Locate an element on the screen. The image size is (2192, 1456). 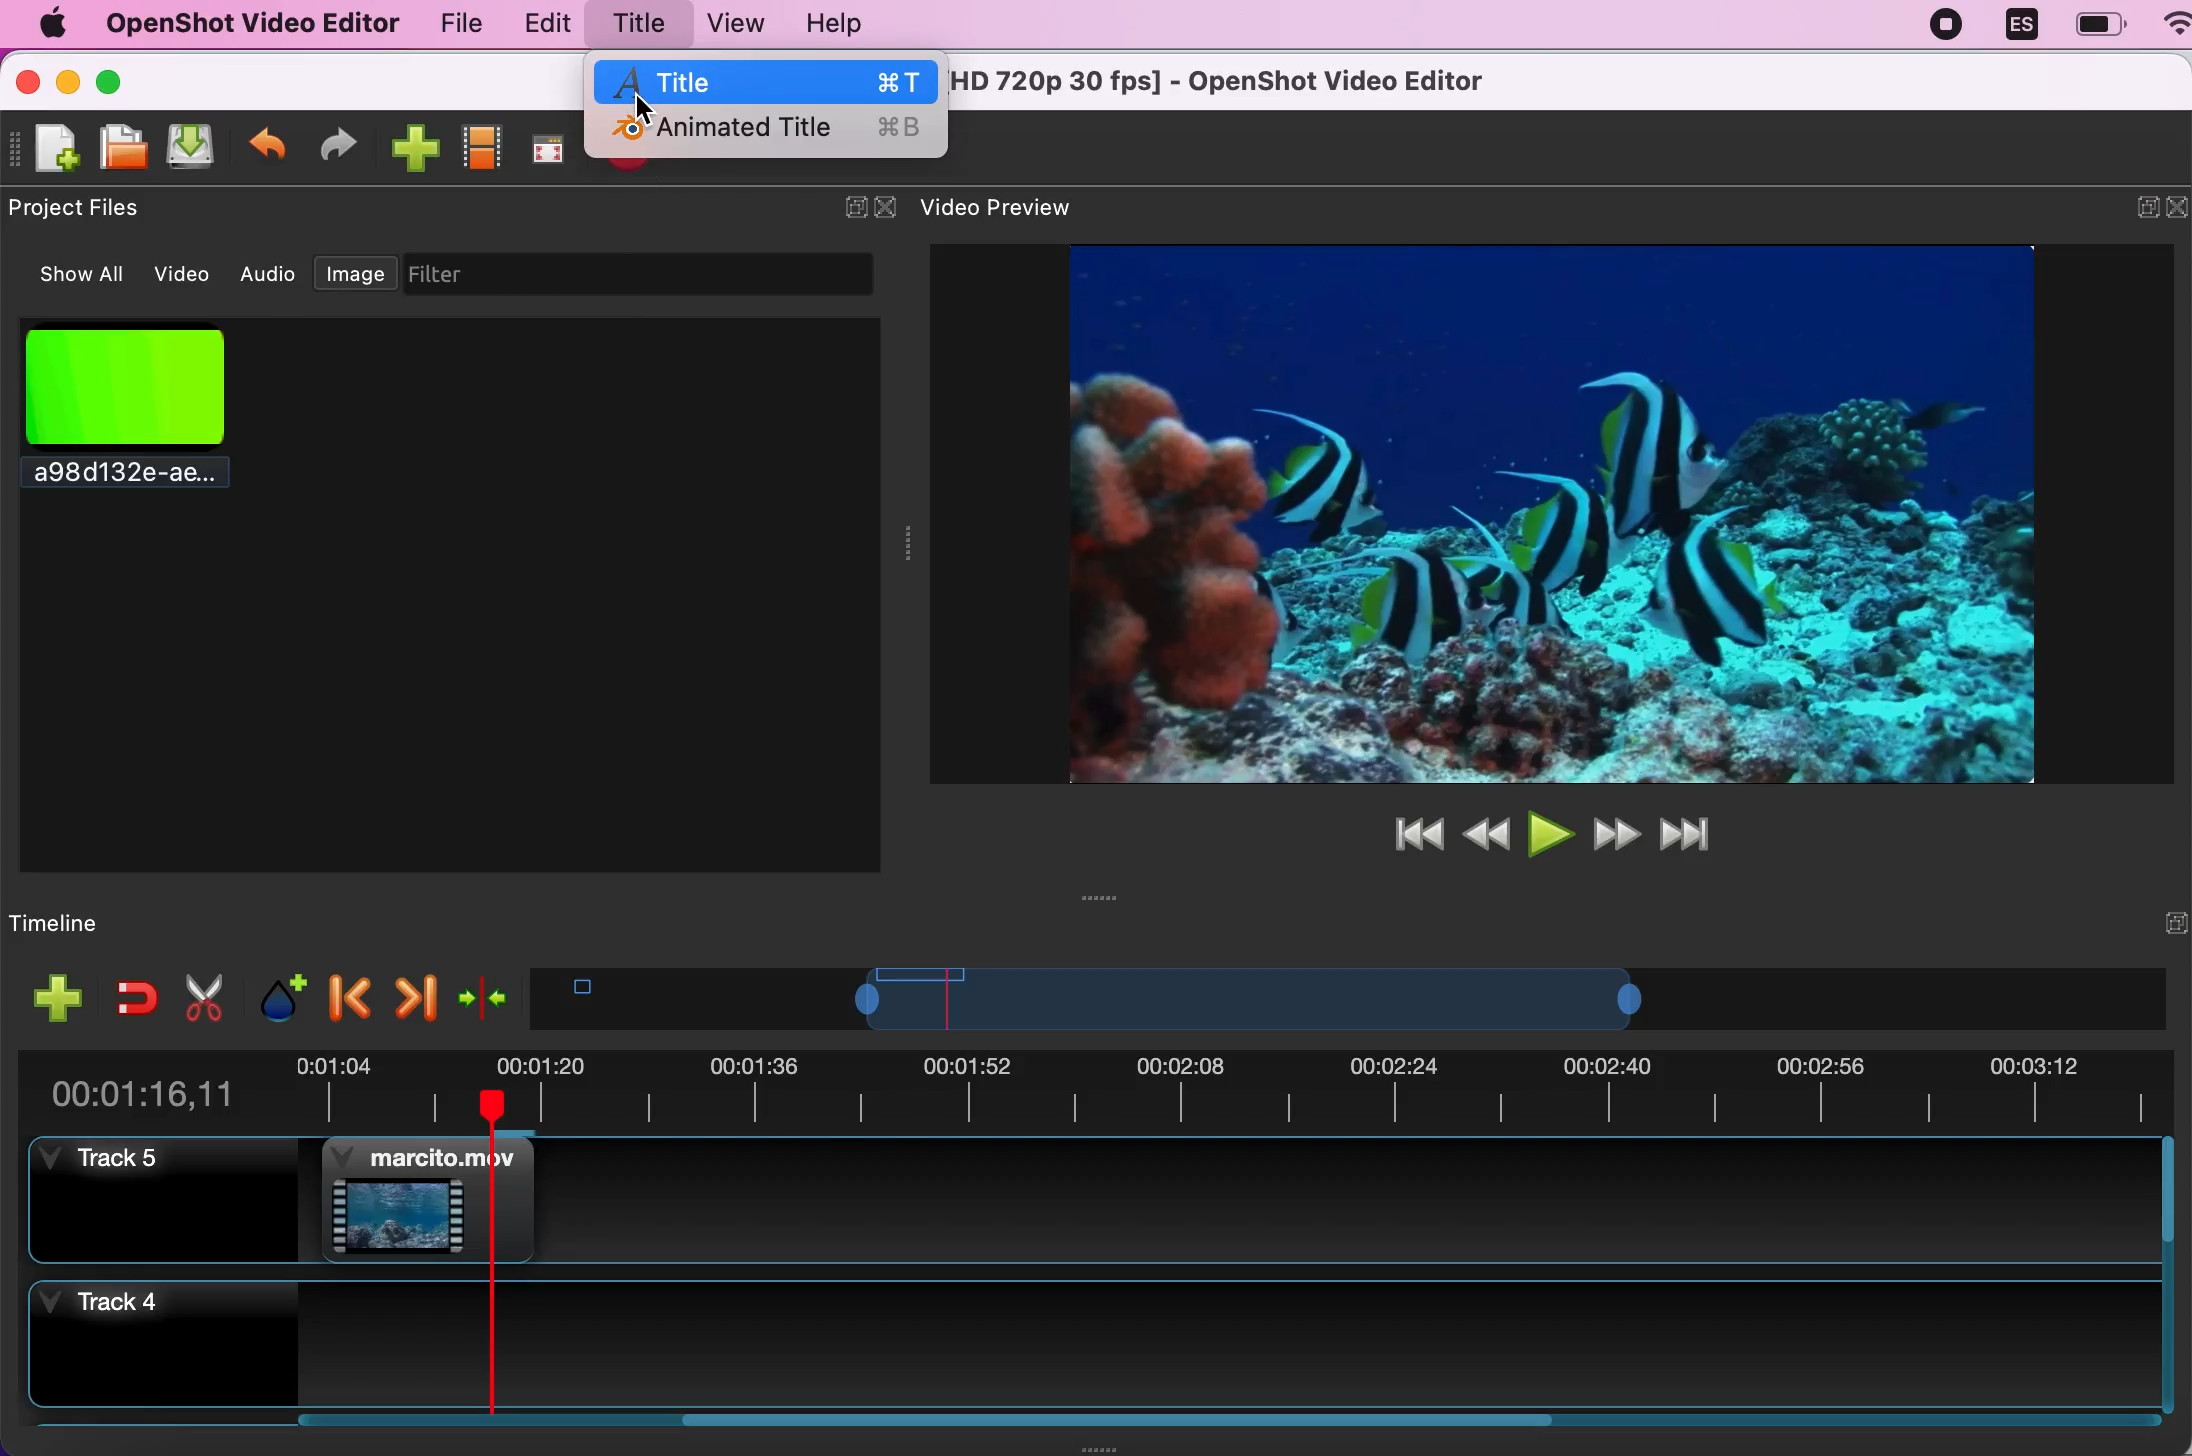
minimize is located at coordinates (68, 79).